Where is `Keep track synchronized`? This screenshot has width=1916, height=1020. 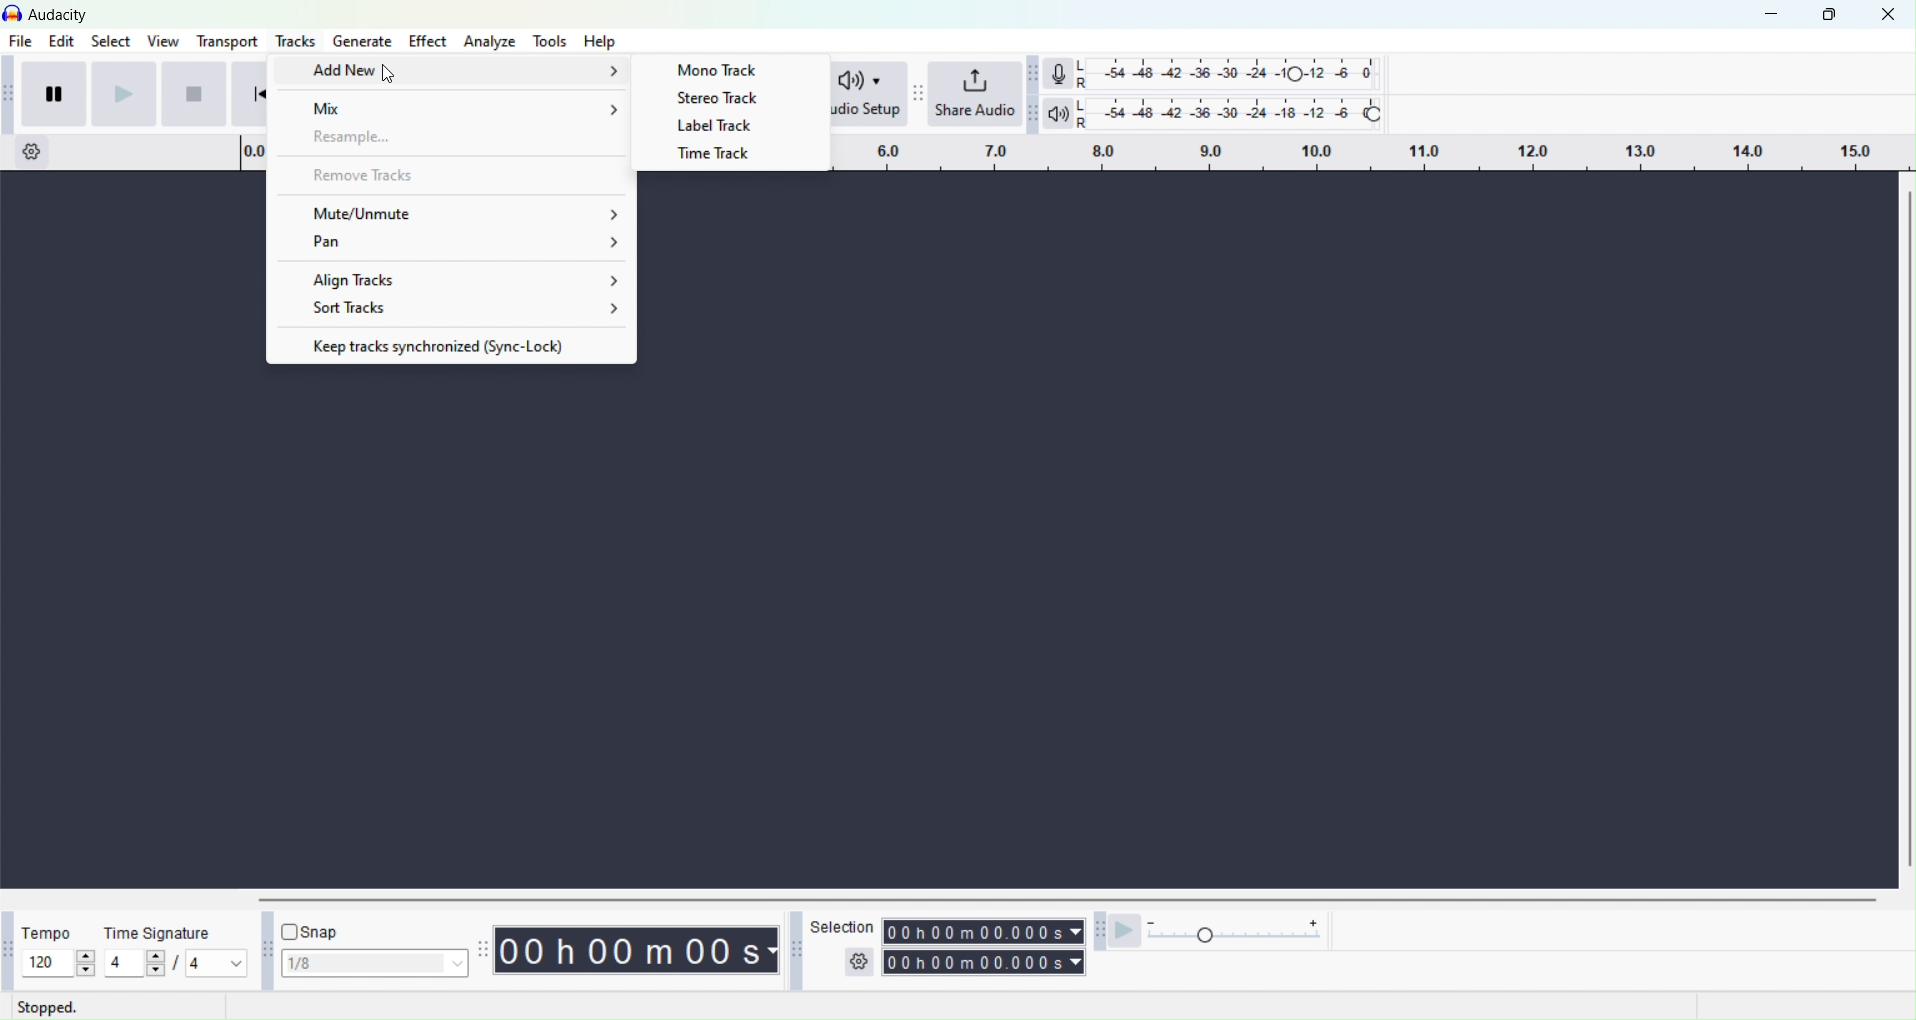 Keep track synchronized is located at coordinates (451, 344).